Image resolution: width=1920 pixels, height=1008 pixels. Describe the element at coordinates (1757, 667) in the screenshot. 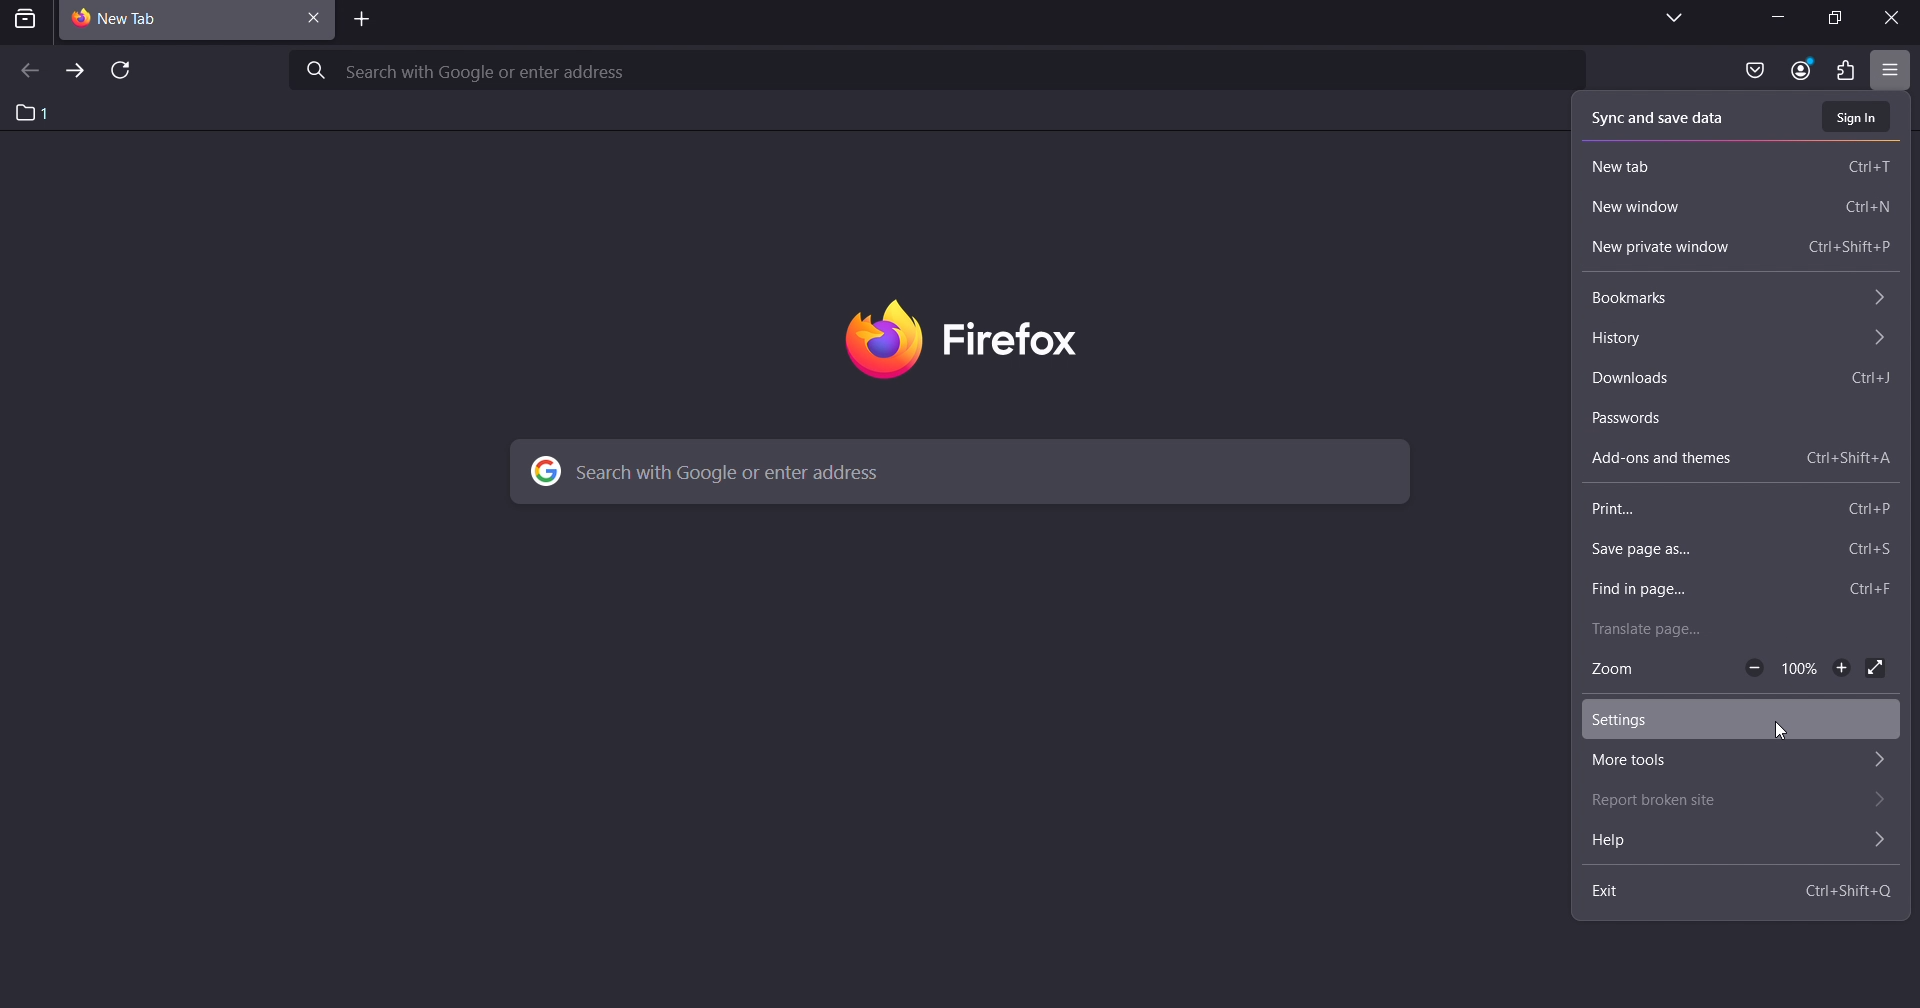

I see `zoom out` at that location.